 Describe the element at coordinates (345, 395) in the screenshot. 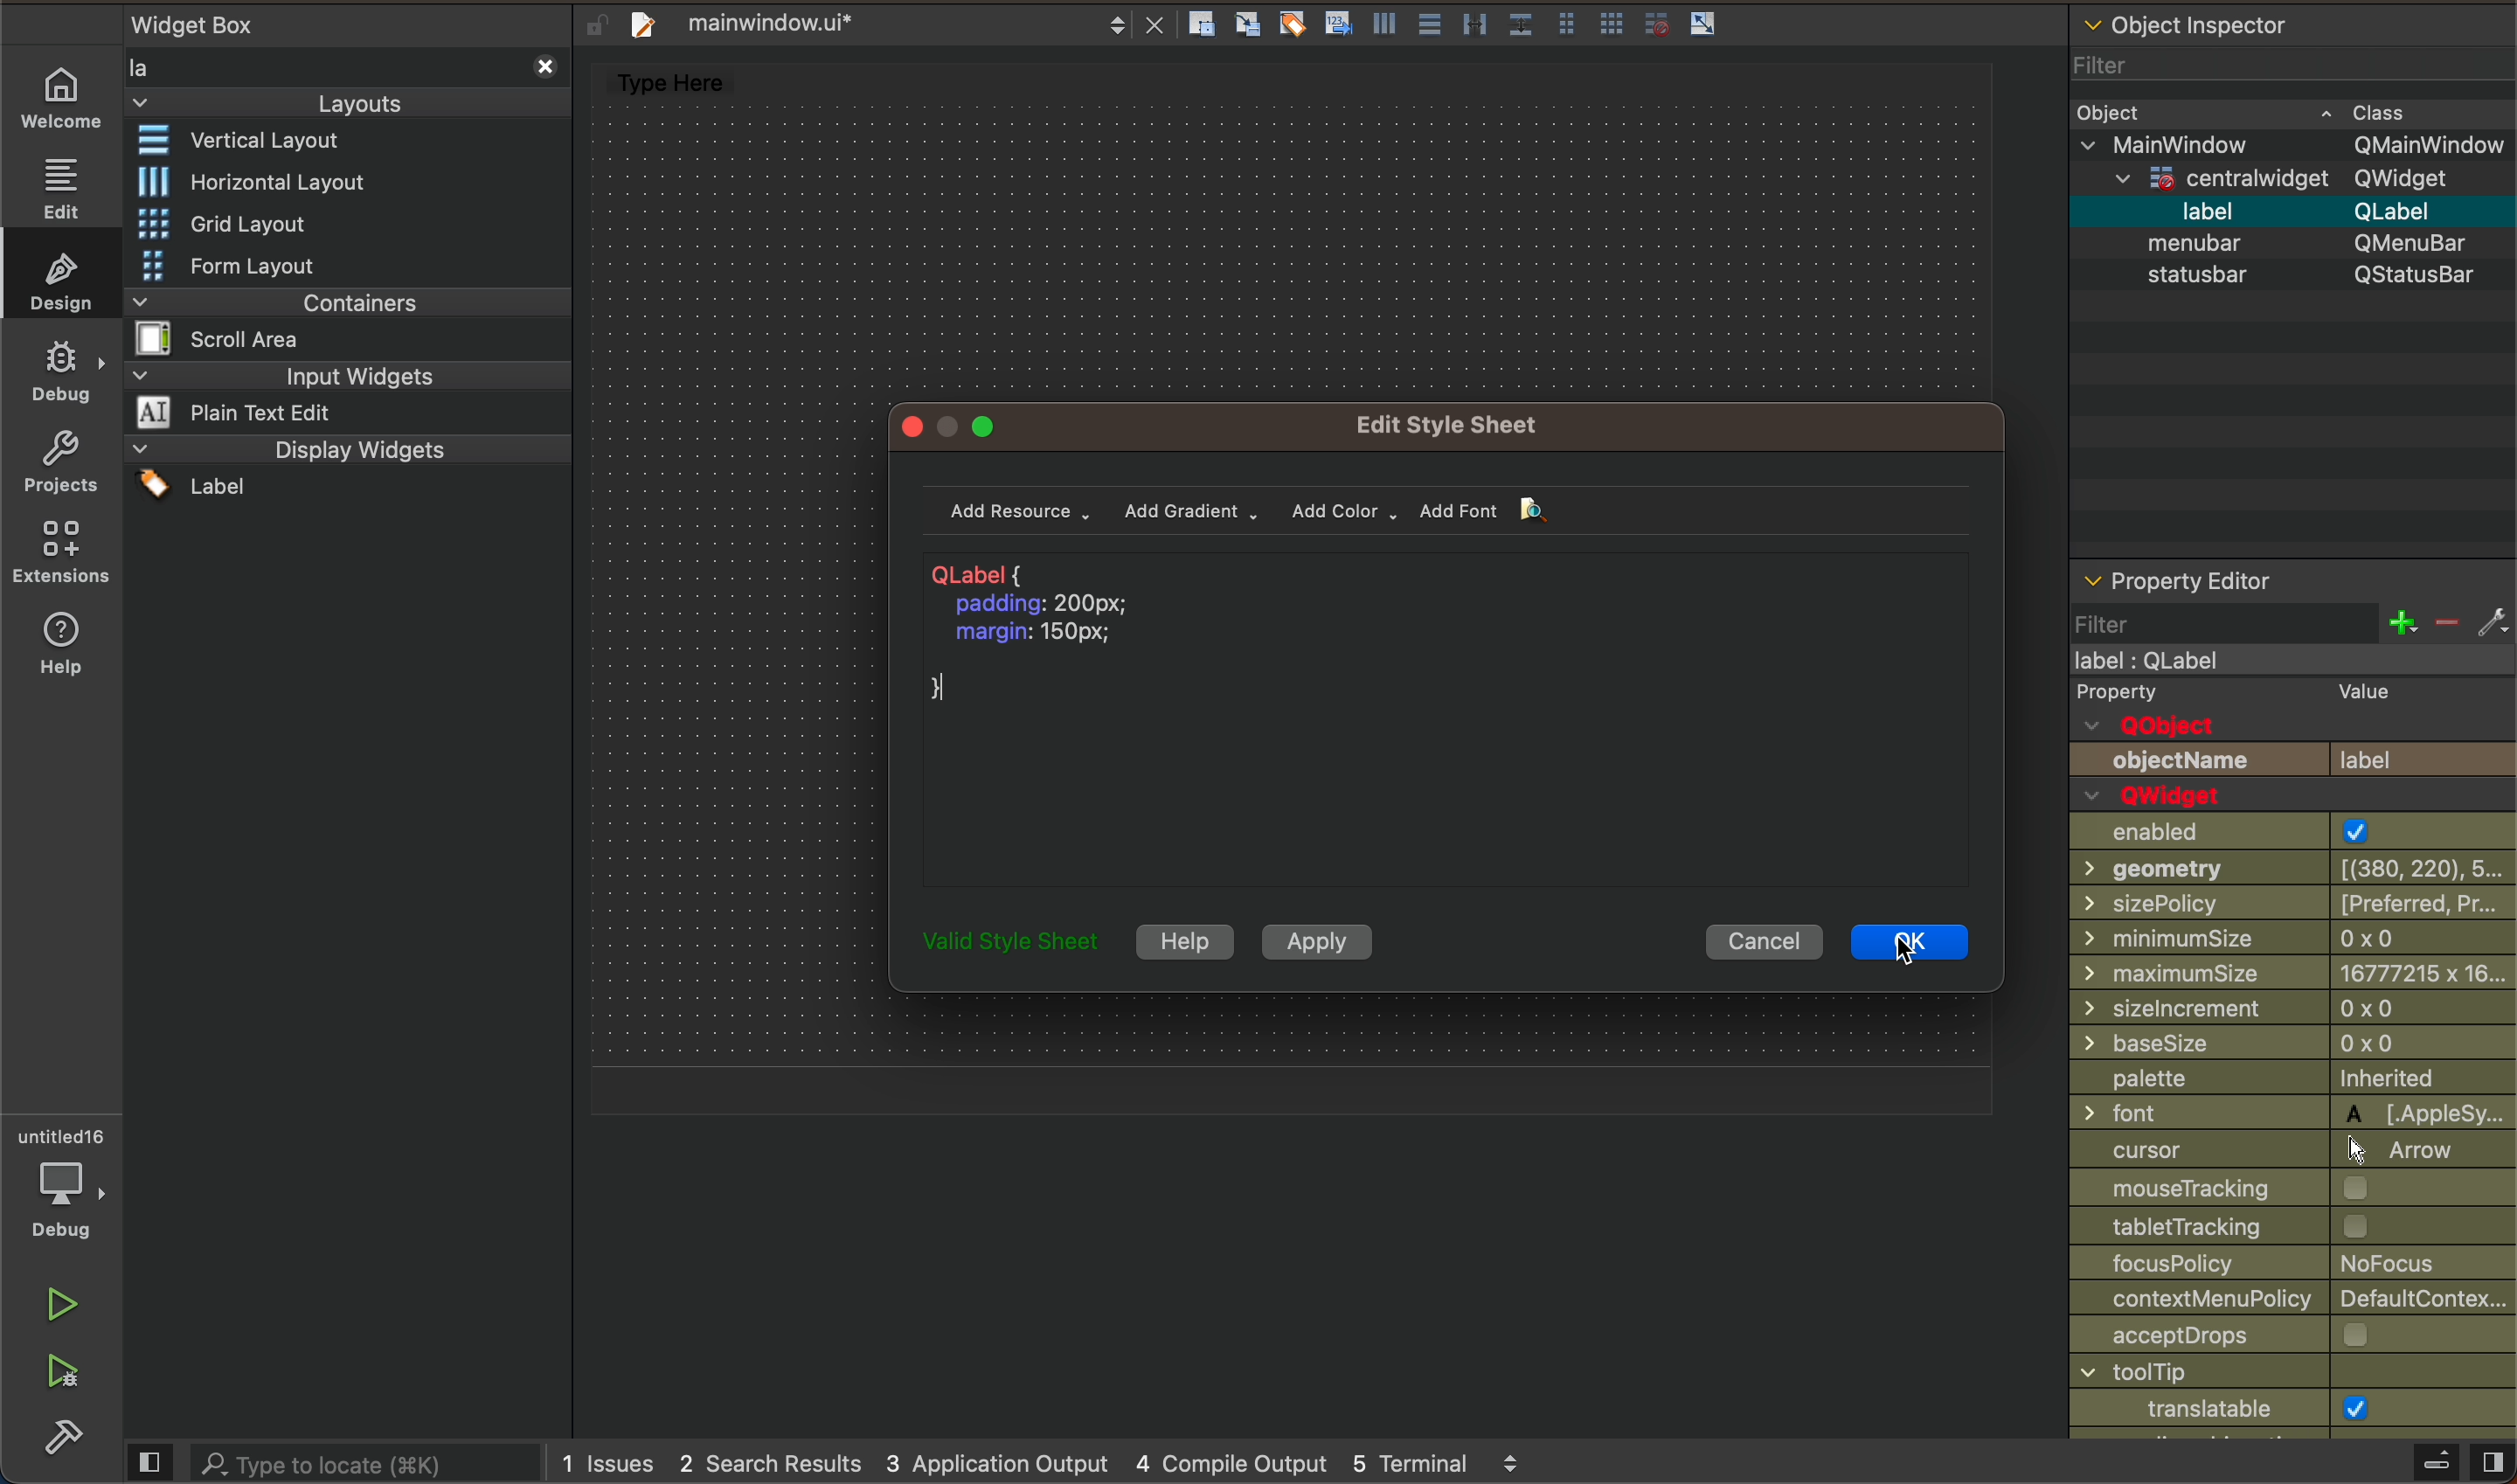

I see `input widget` at that location.